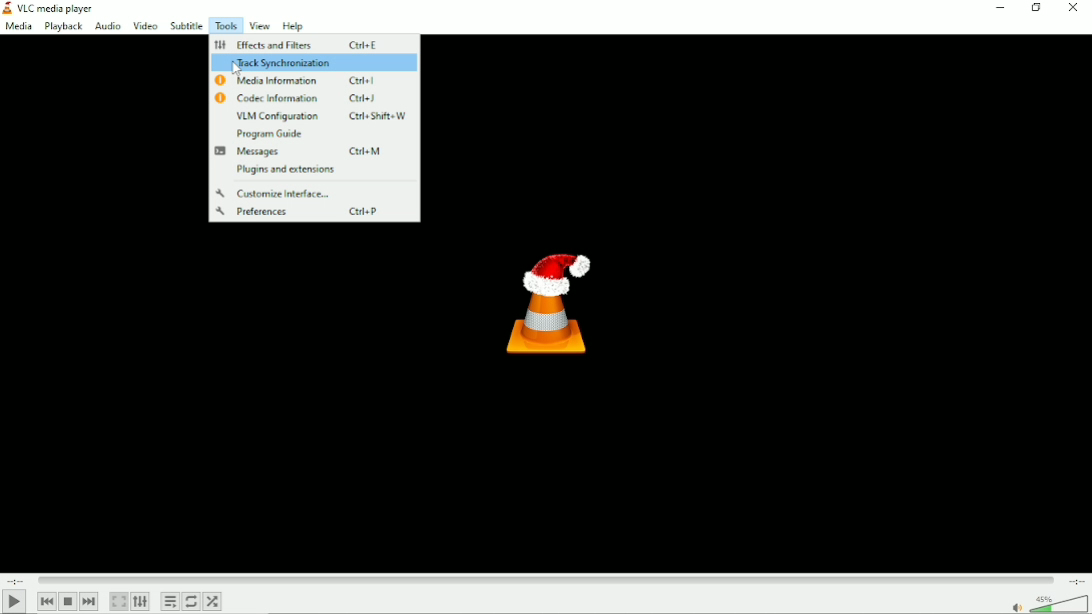 The height and width of the screenshot is (614, 1092). What do you see at coordinates (277, 193) in the screenshot?
I see `Customize interface` at bounding box center [277, 193].